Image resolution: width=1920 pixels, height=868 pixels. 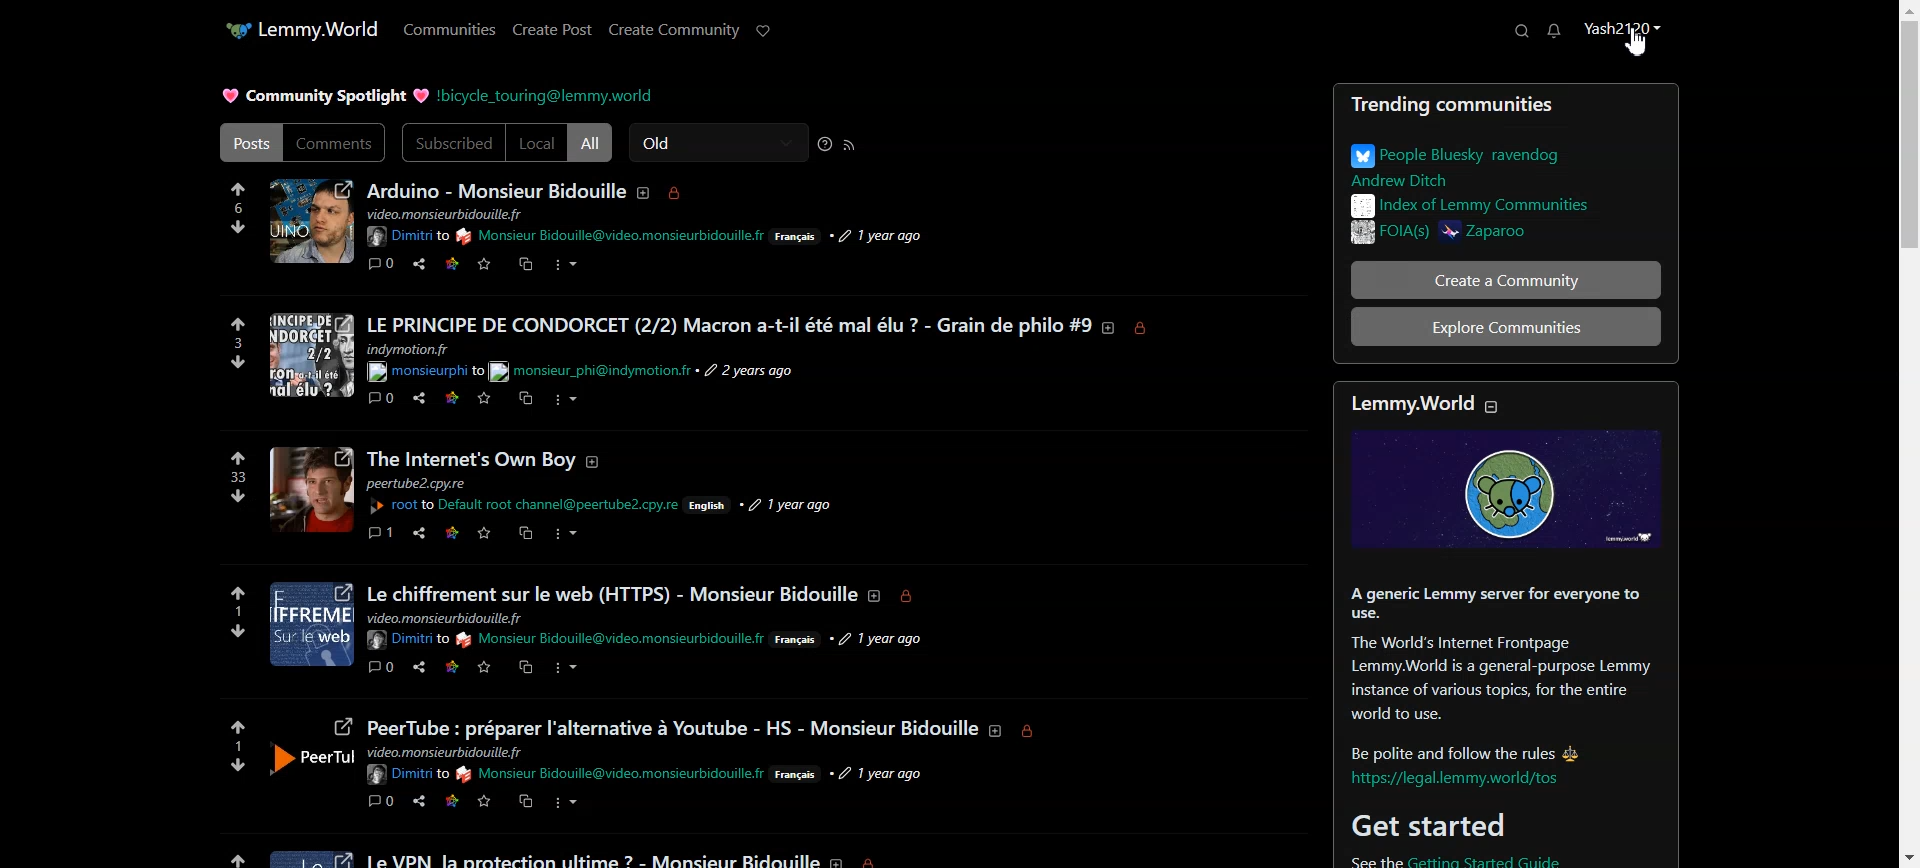 I want to click on text, so click(x=444, y=617).